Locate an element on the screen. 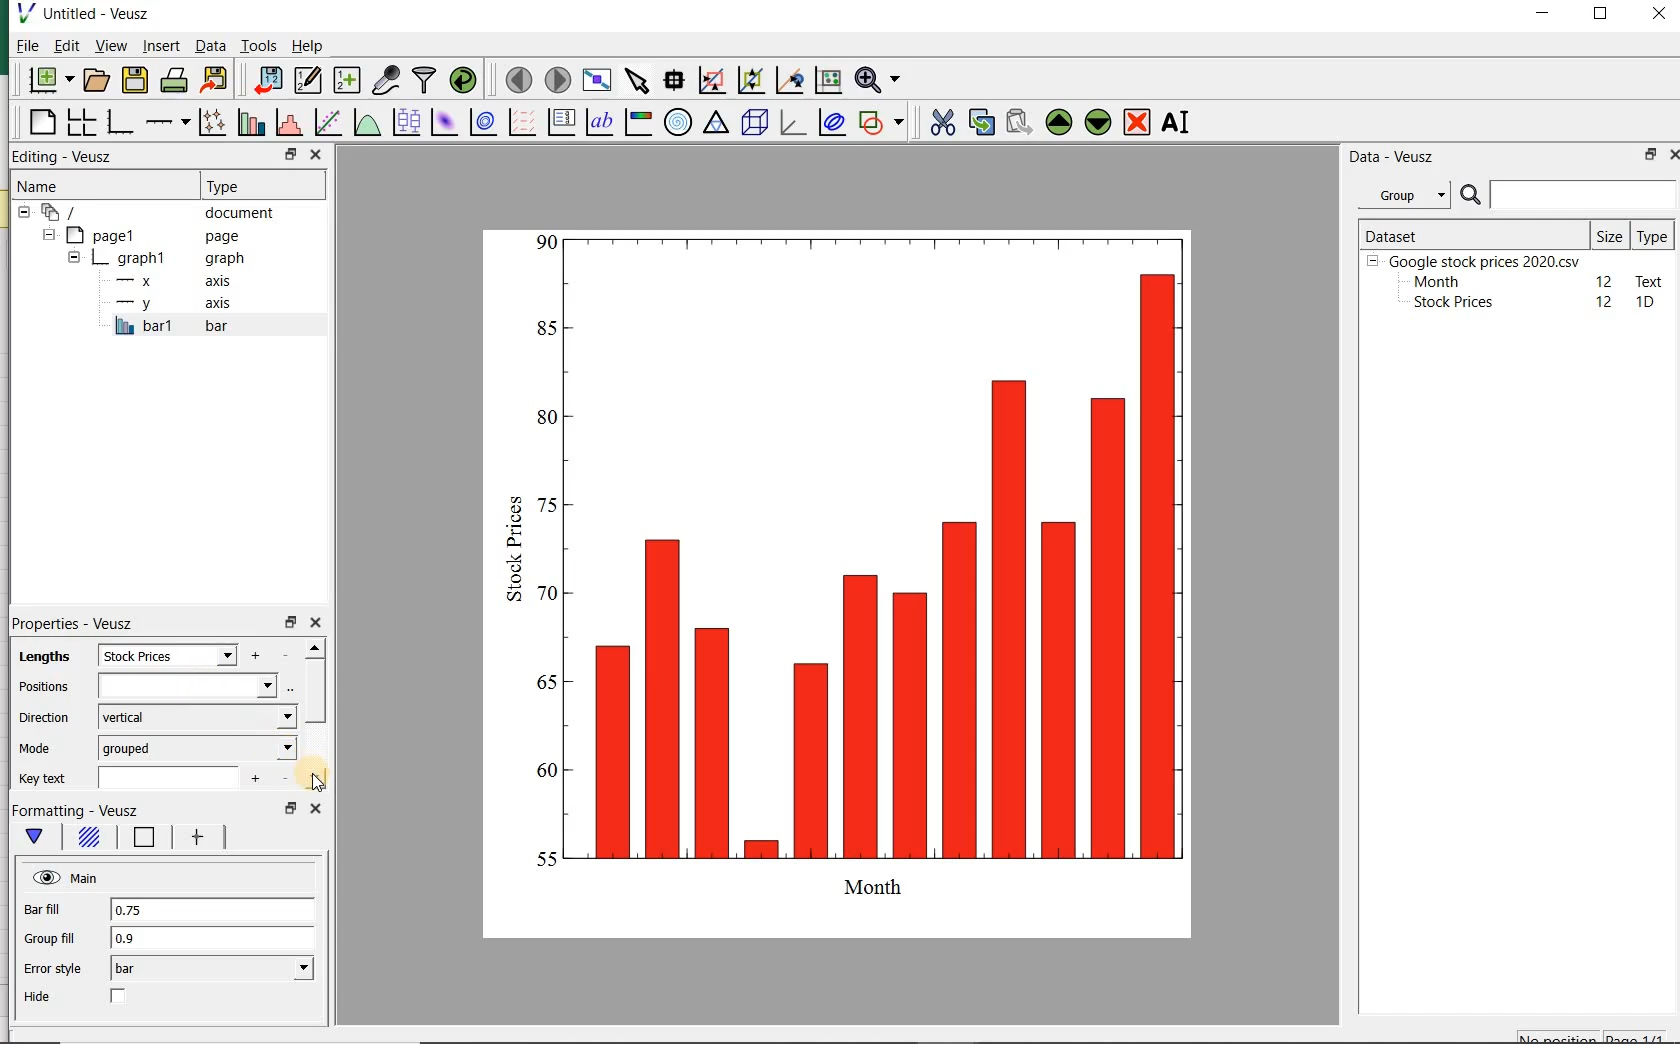 The width and height of the screenshot is (1680, 1044). restore is located at coordinates (1647, 156).